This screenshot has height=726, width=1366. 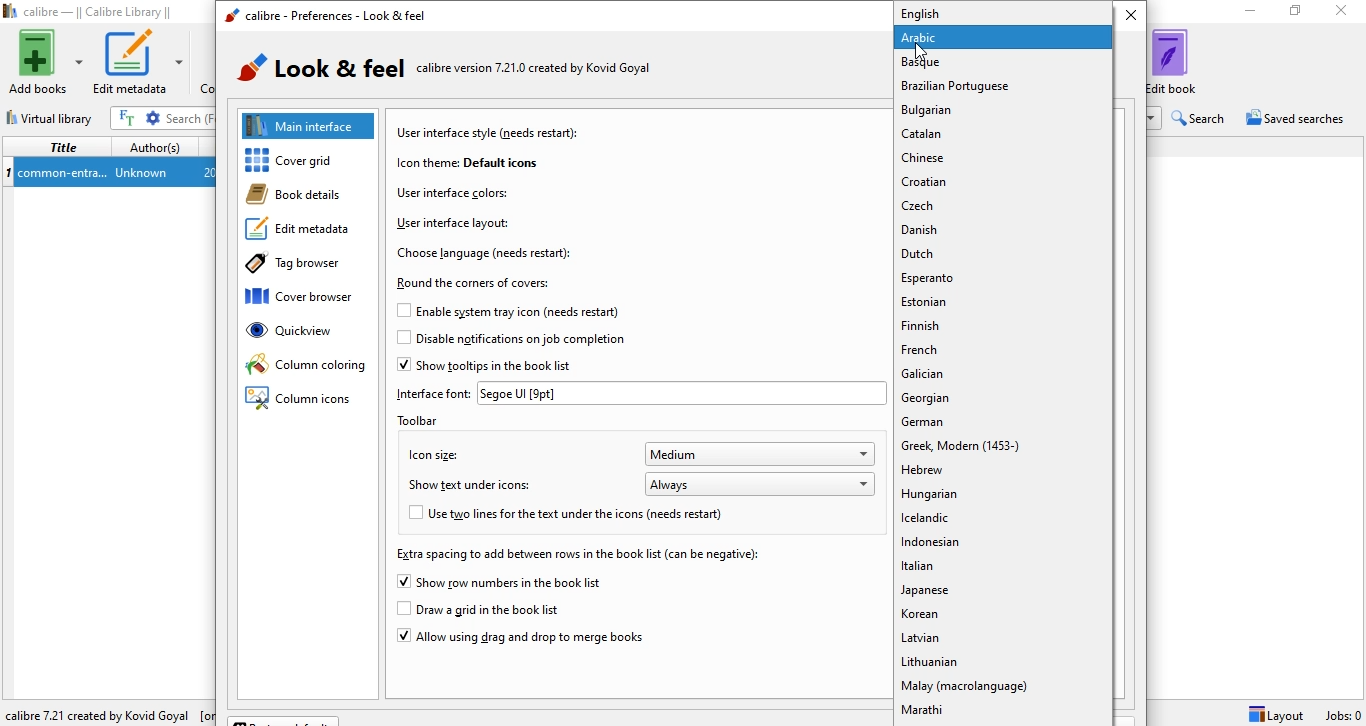 What do you see at coordinates (1341, 715) in the screenshot?
I see `Jobs: 0` at bounding box center [1341, 715].